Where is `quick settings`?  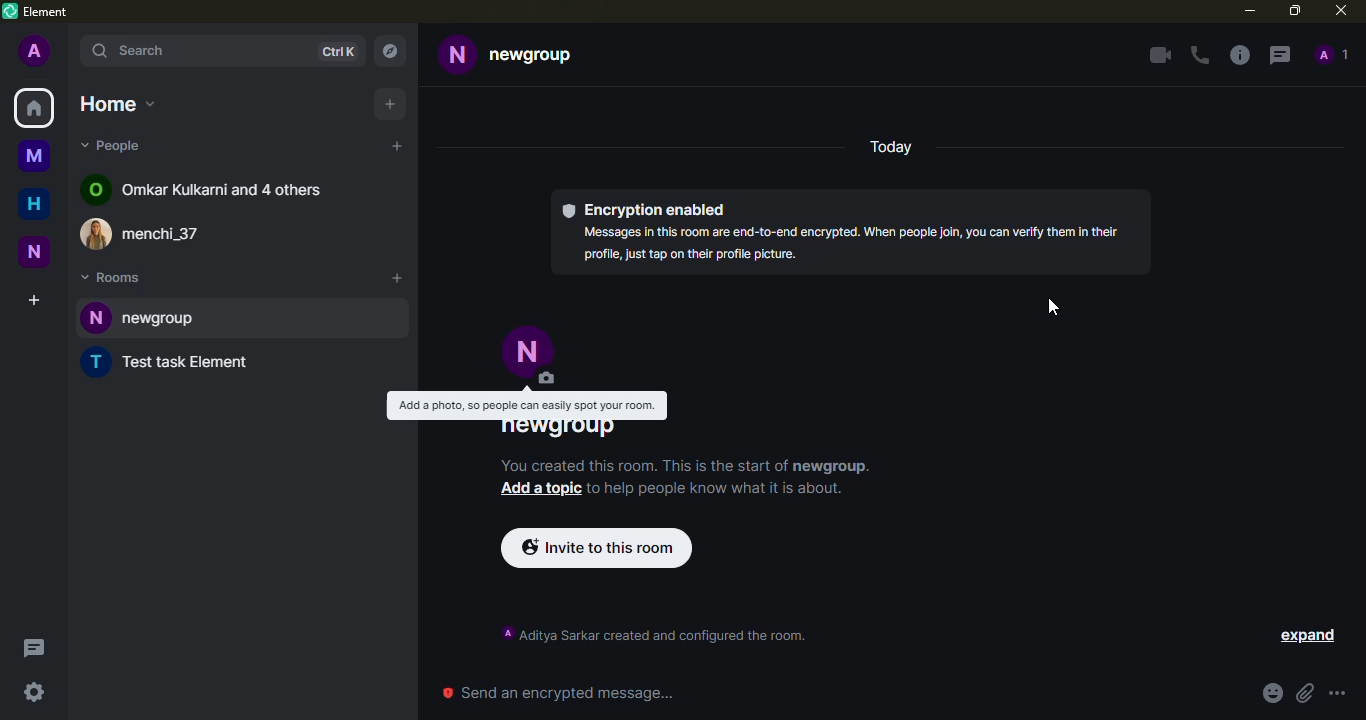
quick settings is located at coordinates (34, 692).